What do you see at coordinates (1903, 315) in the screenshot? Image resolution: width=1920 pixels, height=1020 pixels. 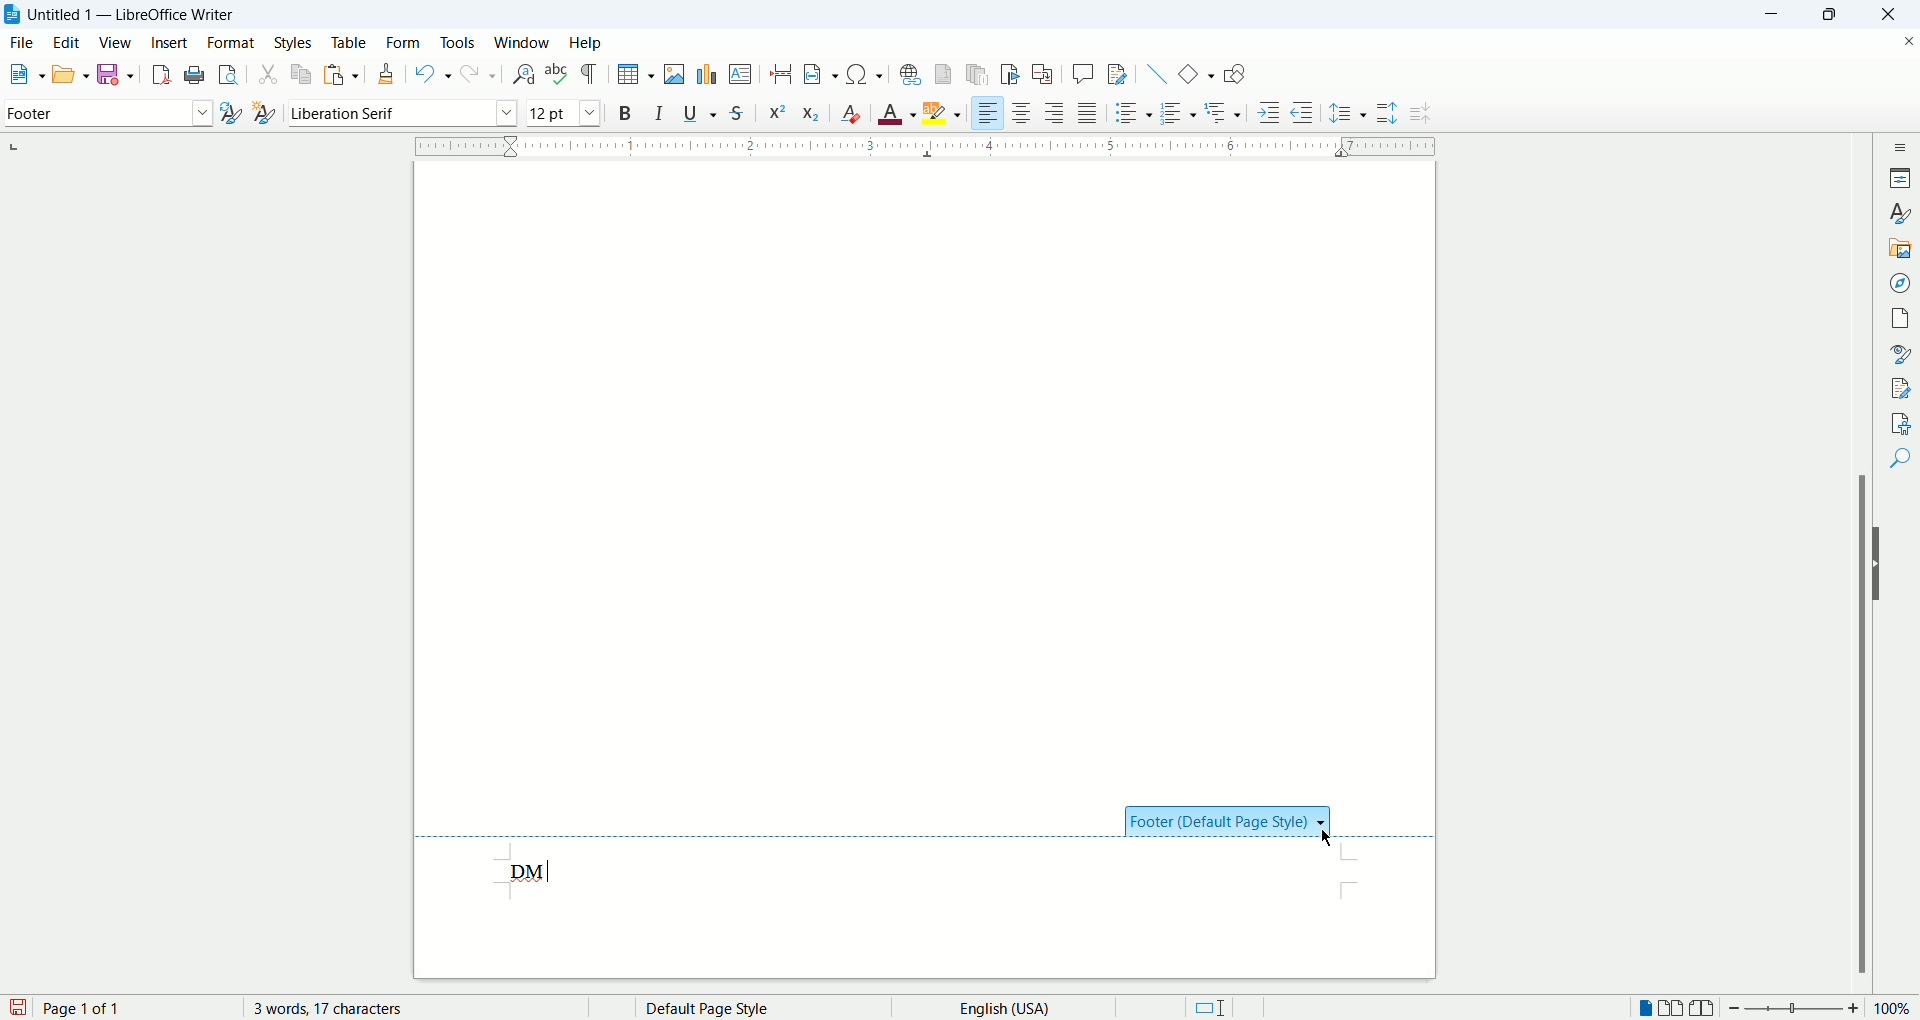 I see `page` at bounding box center [1903, 315].